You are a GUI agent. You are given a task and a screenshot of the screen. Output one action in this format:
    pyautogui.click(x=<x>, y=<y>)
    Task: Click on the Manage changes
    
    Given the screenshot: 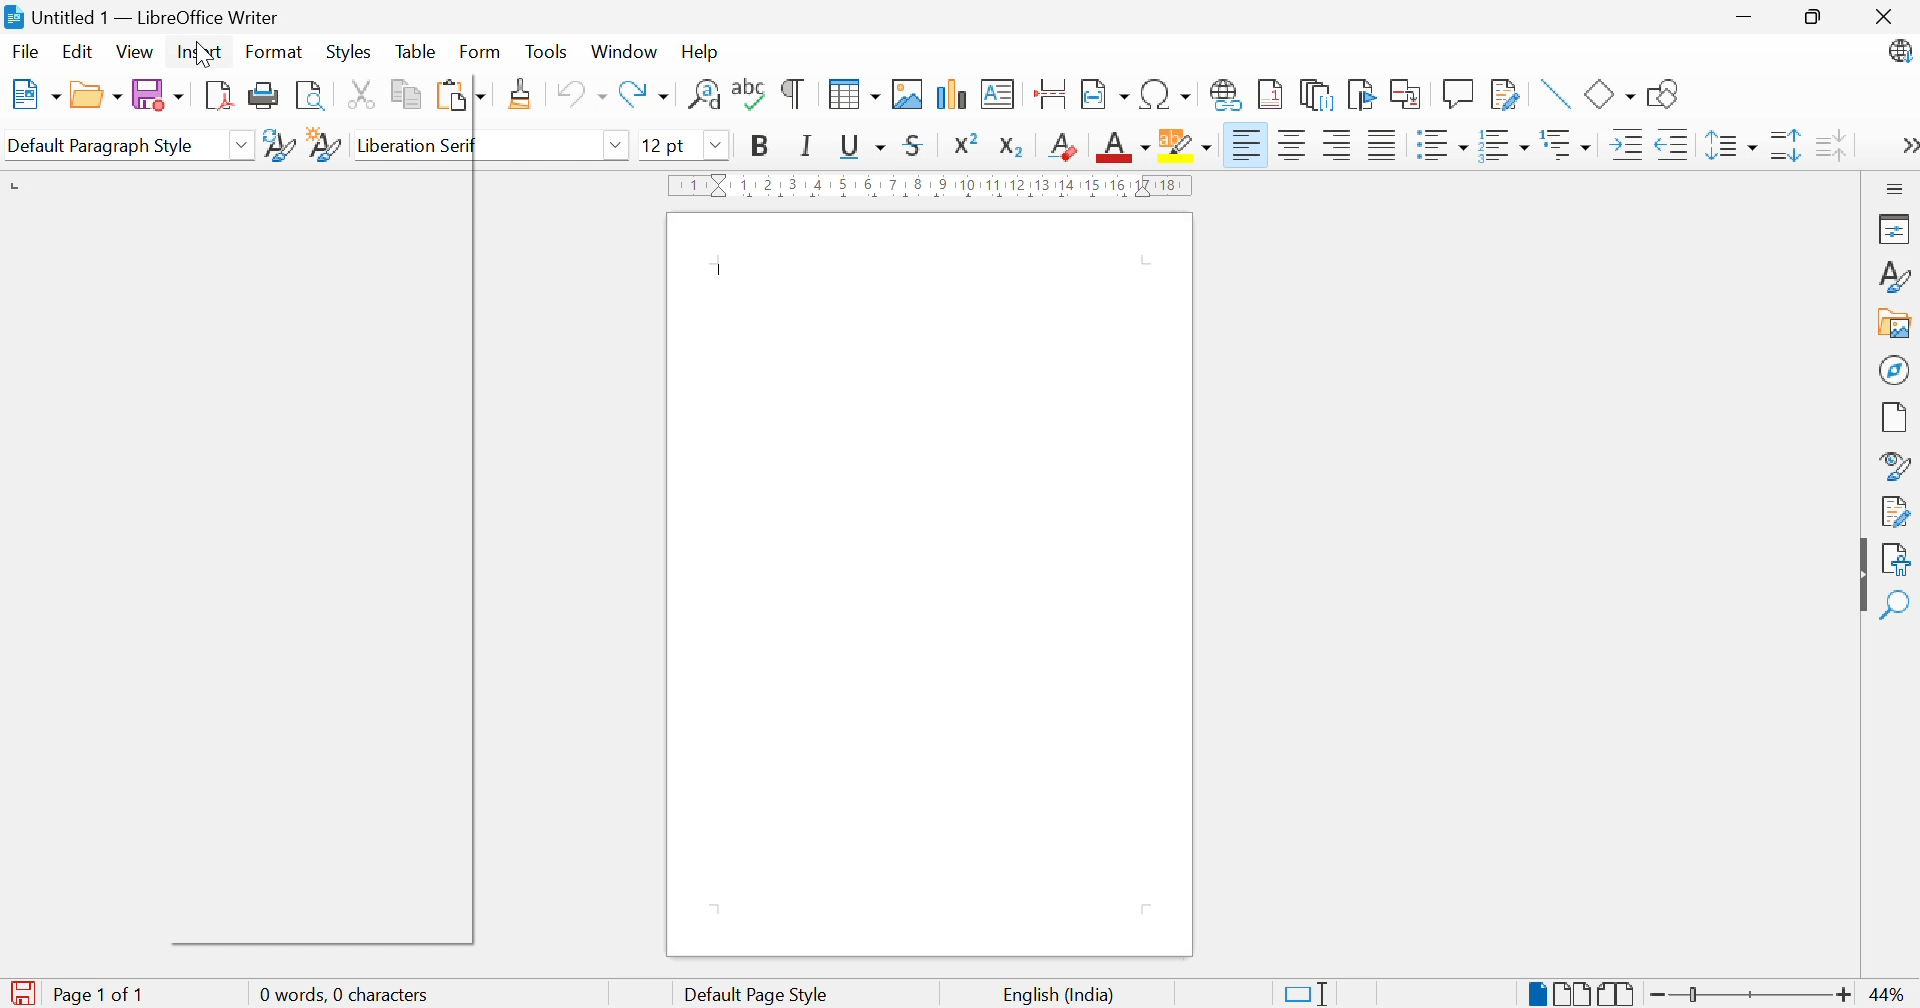 What is the action you would take?
    pyautogui.click(x=1896, y=511)
    